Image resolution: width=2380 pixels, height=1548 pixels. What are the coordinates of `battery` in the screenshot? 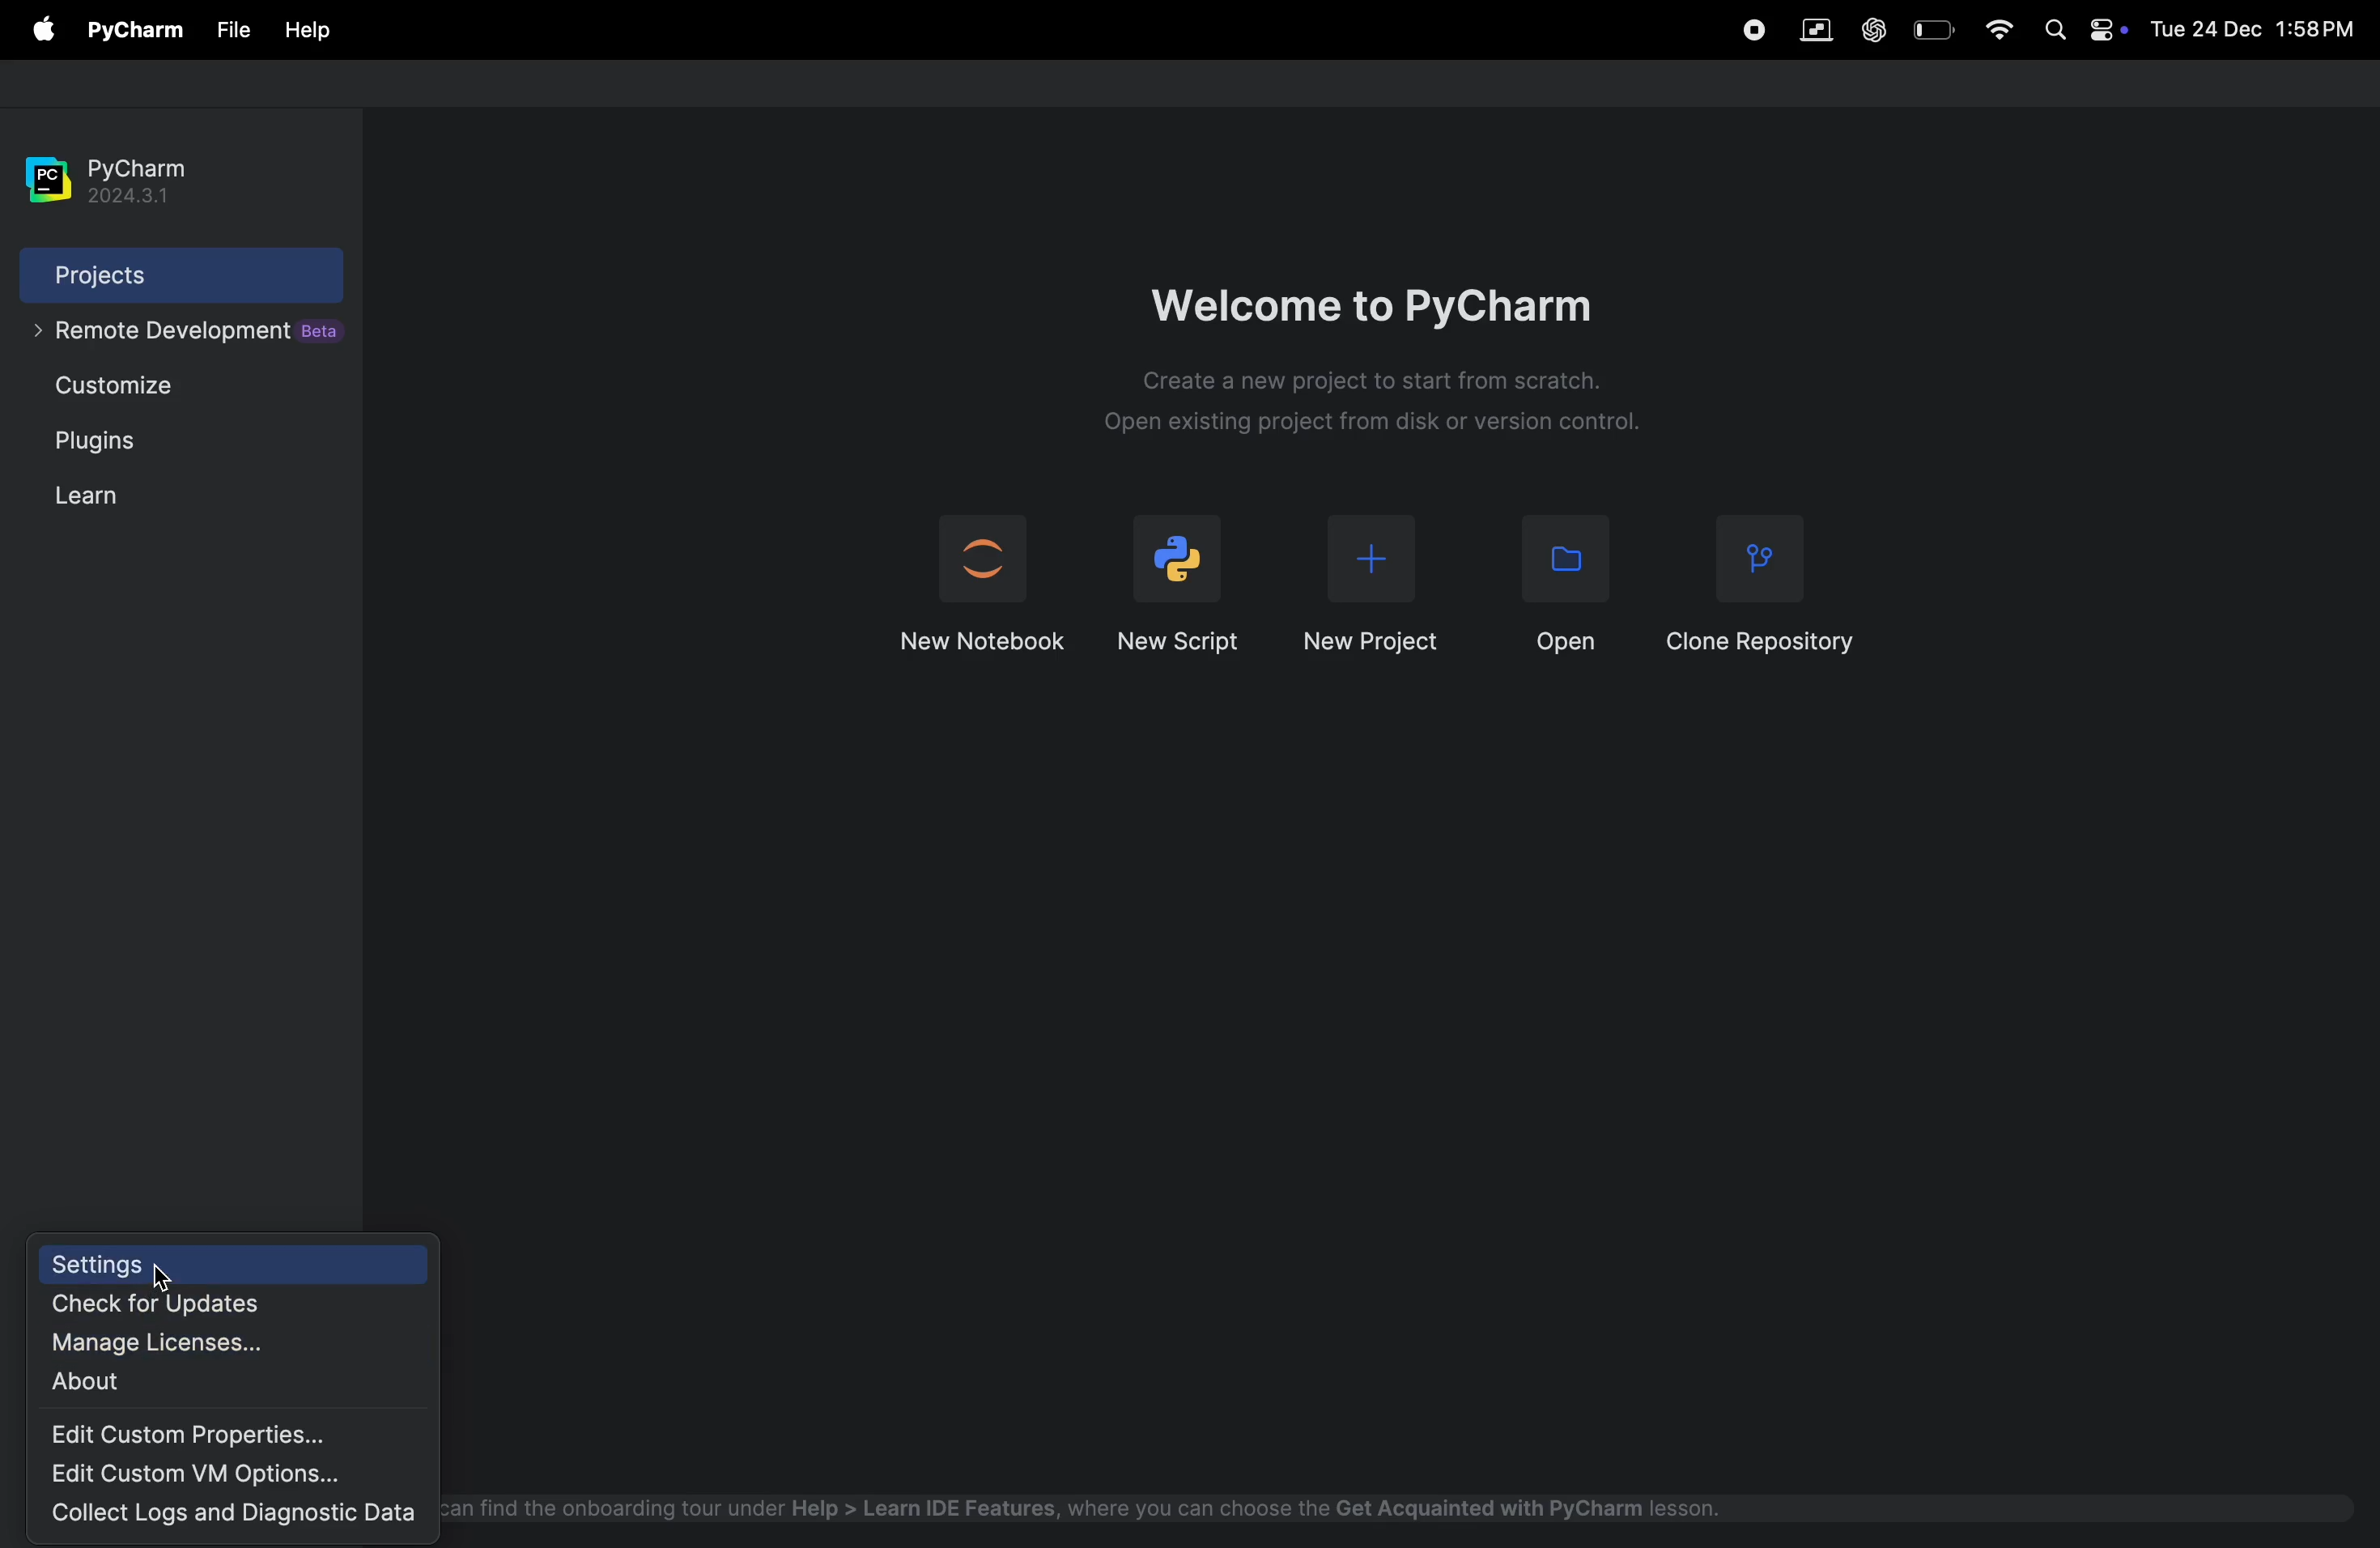 It's located at (1933, 29).